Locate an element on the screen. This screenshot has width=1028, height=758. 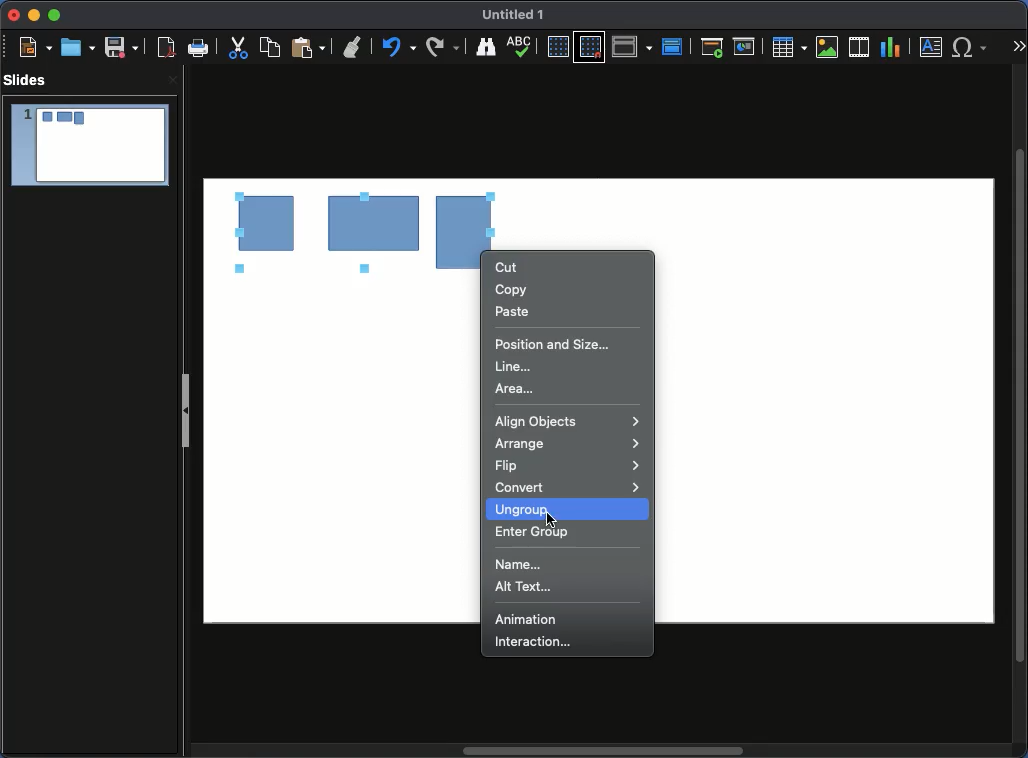
Position and size is located at coordinates (554, 343).